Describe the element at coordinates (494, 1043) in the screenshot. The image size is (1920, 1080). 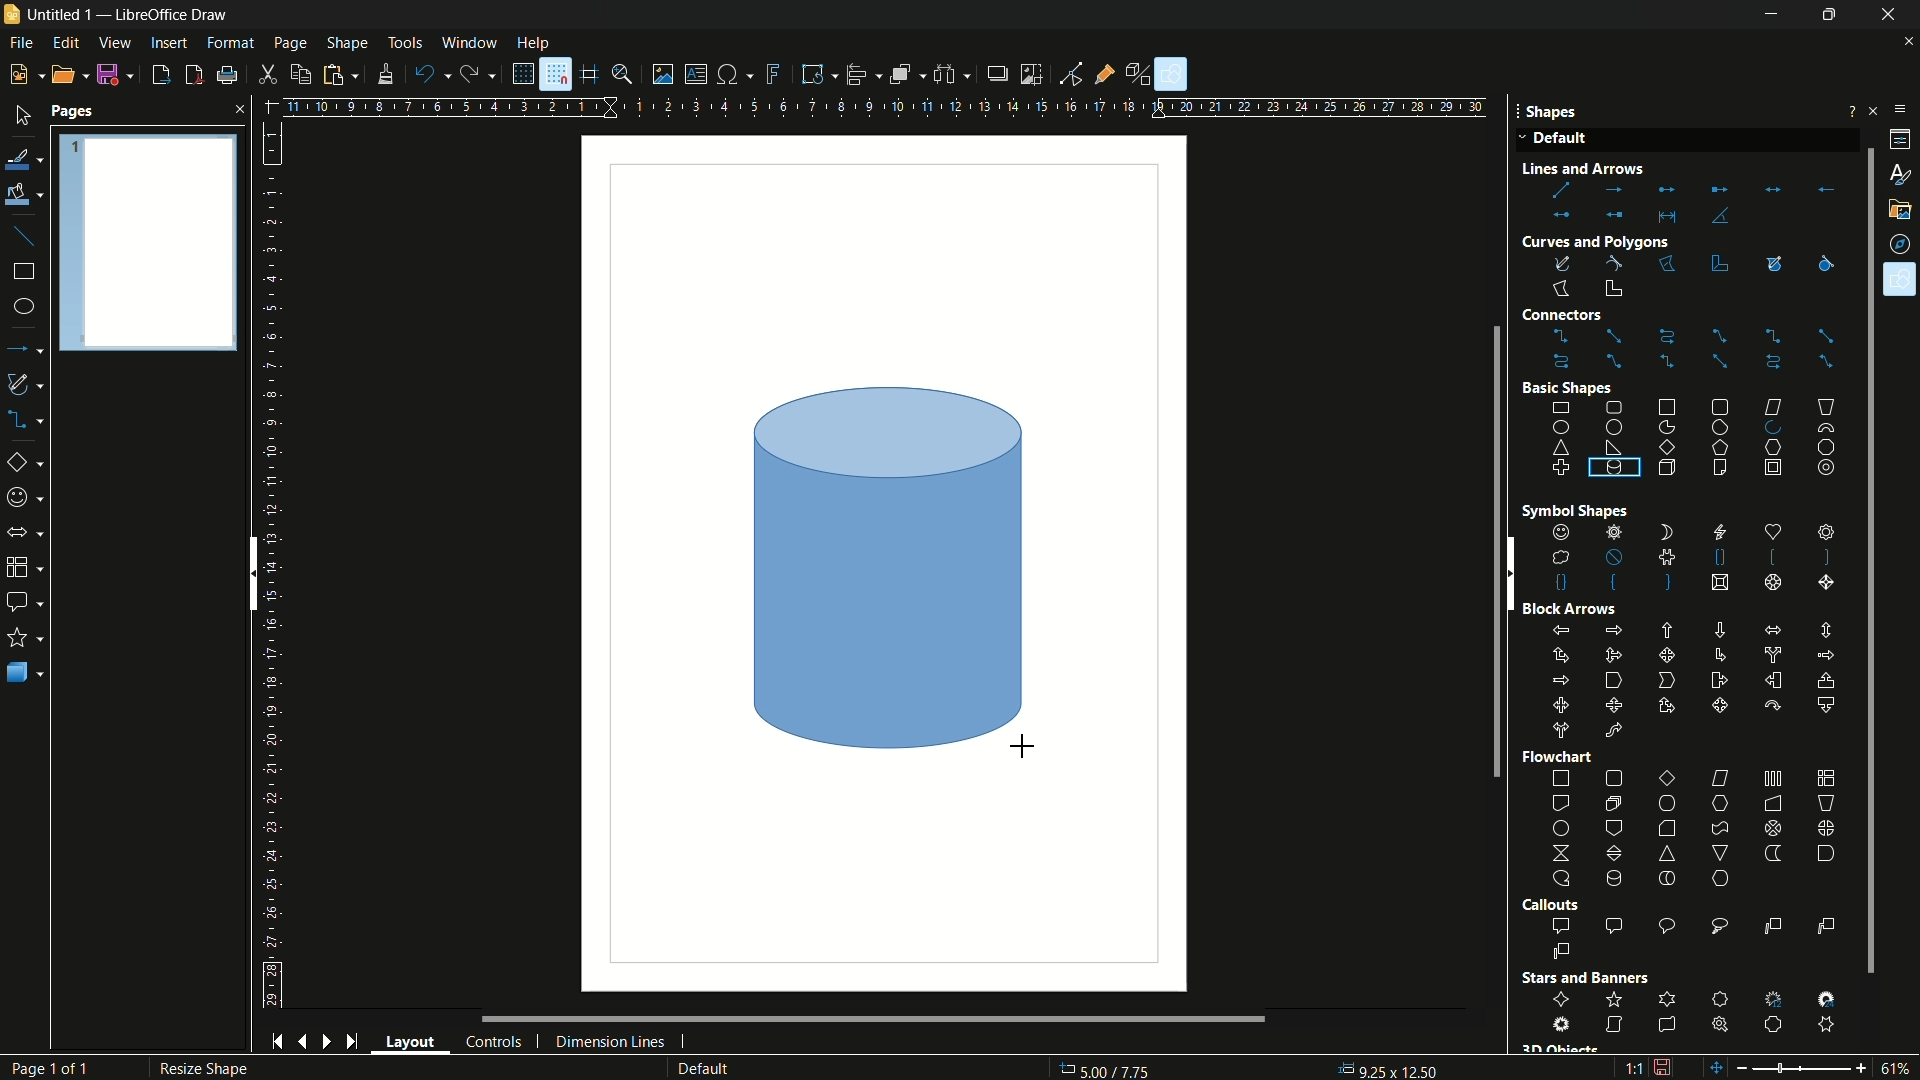
I see `controls` at that location.